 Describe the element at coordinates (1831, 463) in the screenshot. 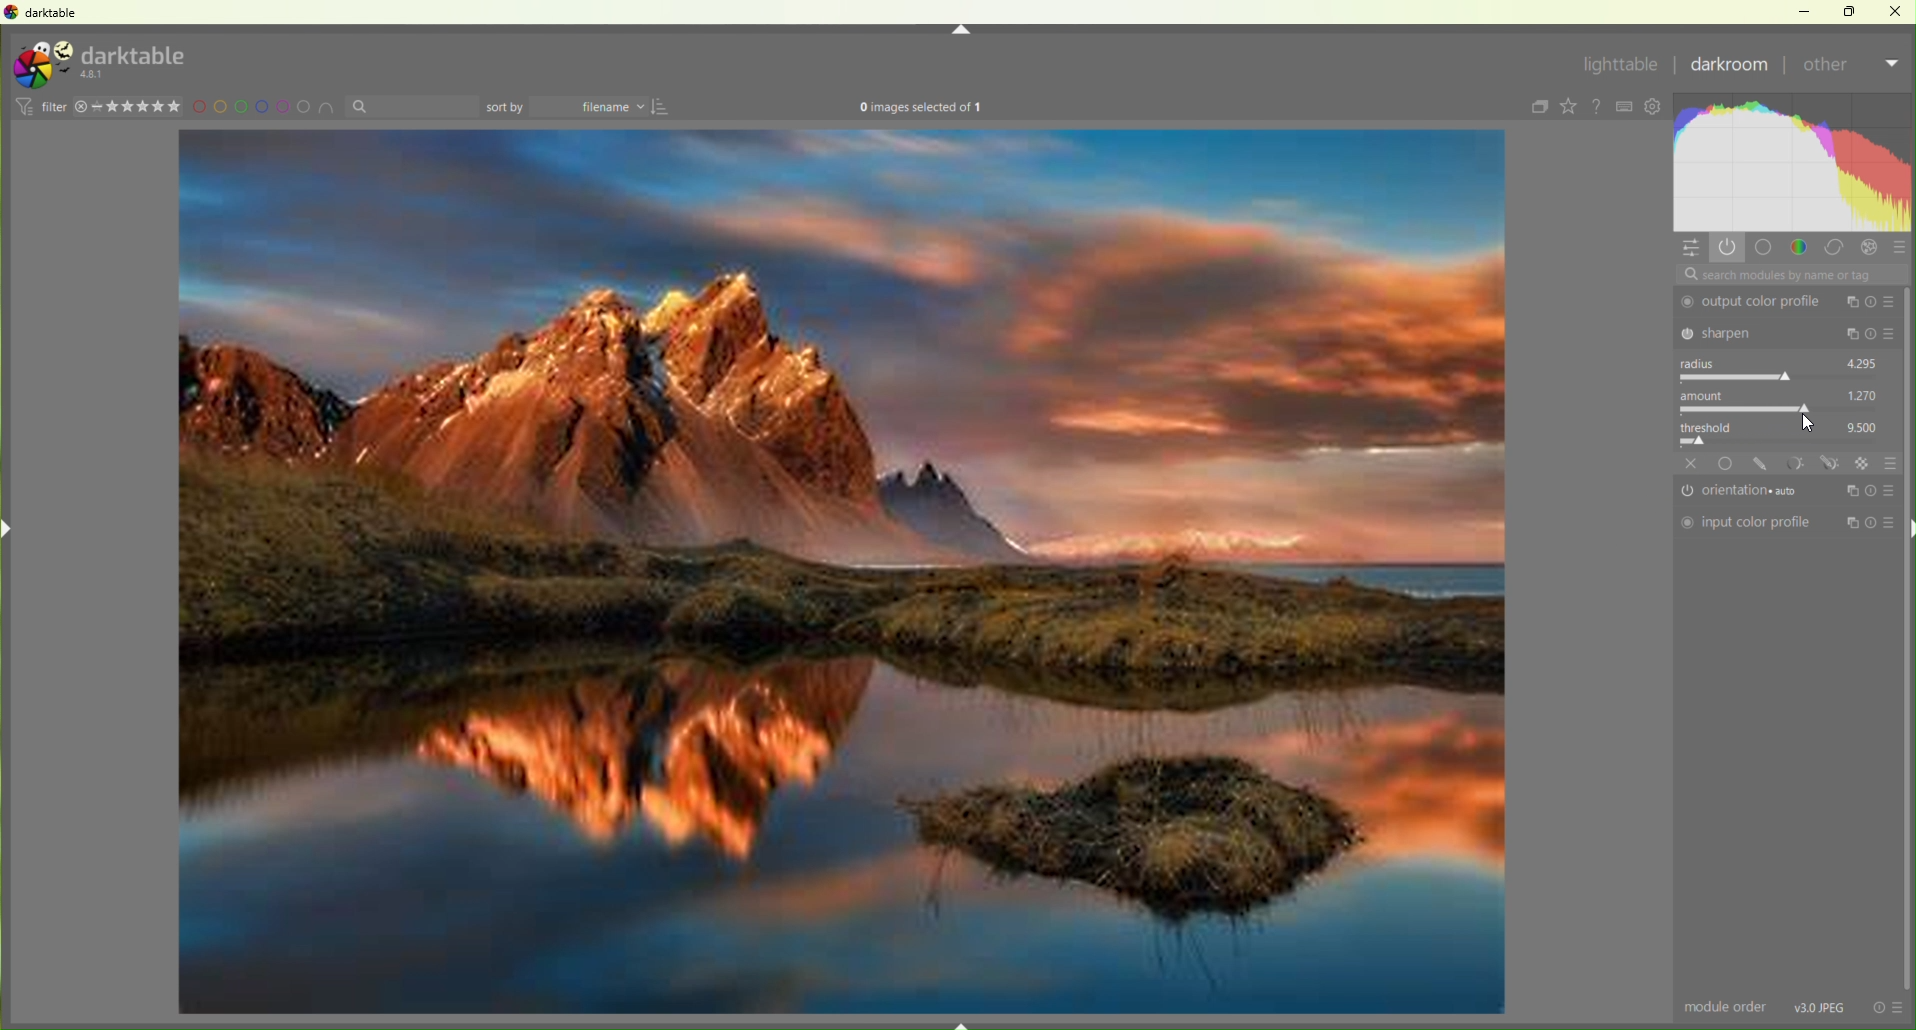

I see `tool` at that location.